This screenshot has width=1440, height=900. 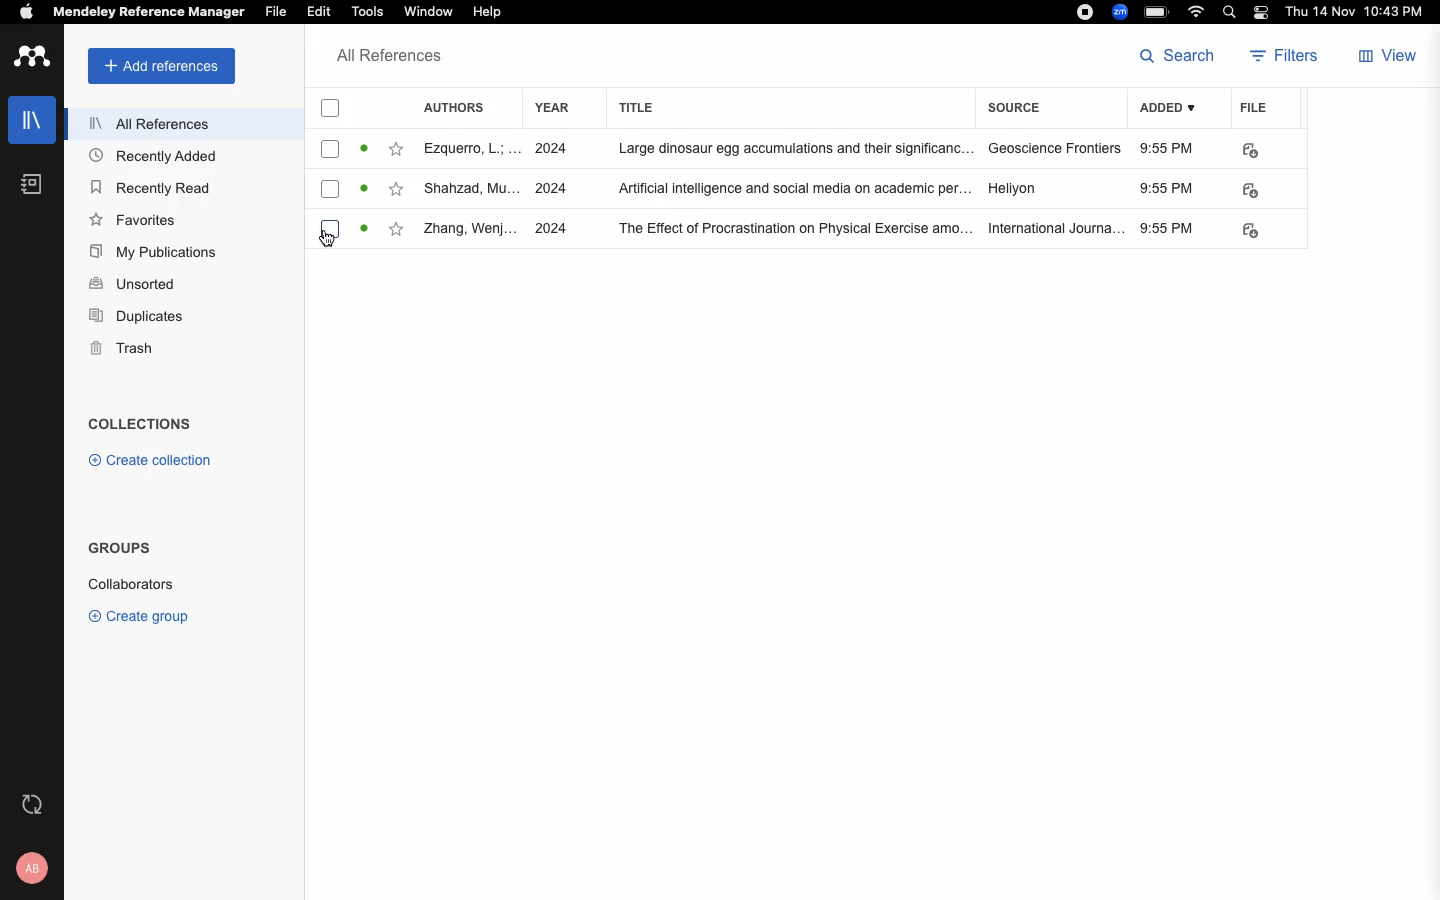 What do you see at coordinates (1248, 150) in the screenshot?
I see `PDF` at bounding box center [1248, 150].